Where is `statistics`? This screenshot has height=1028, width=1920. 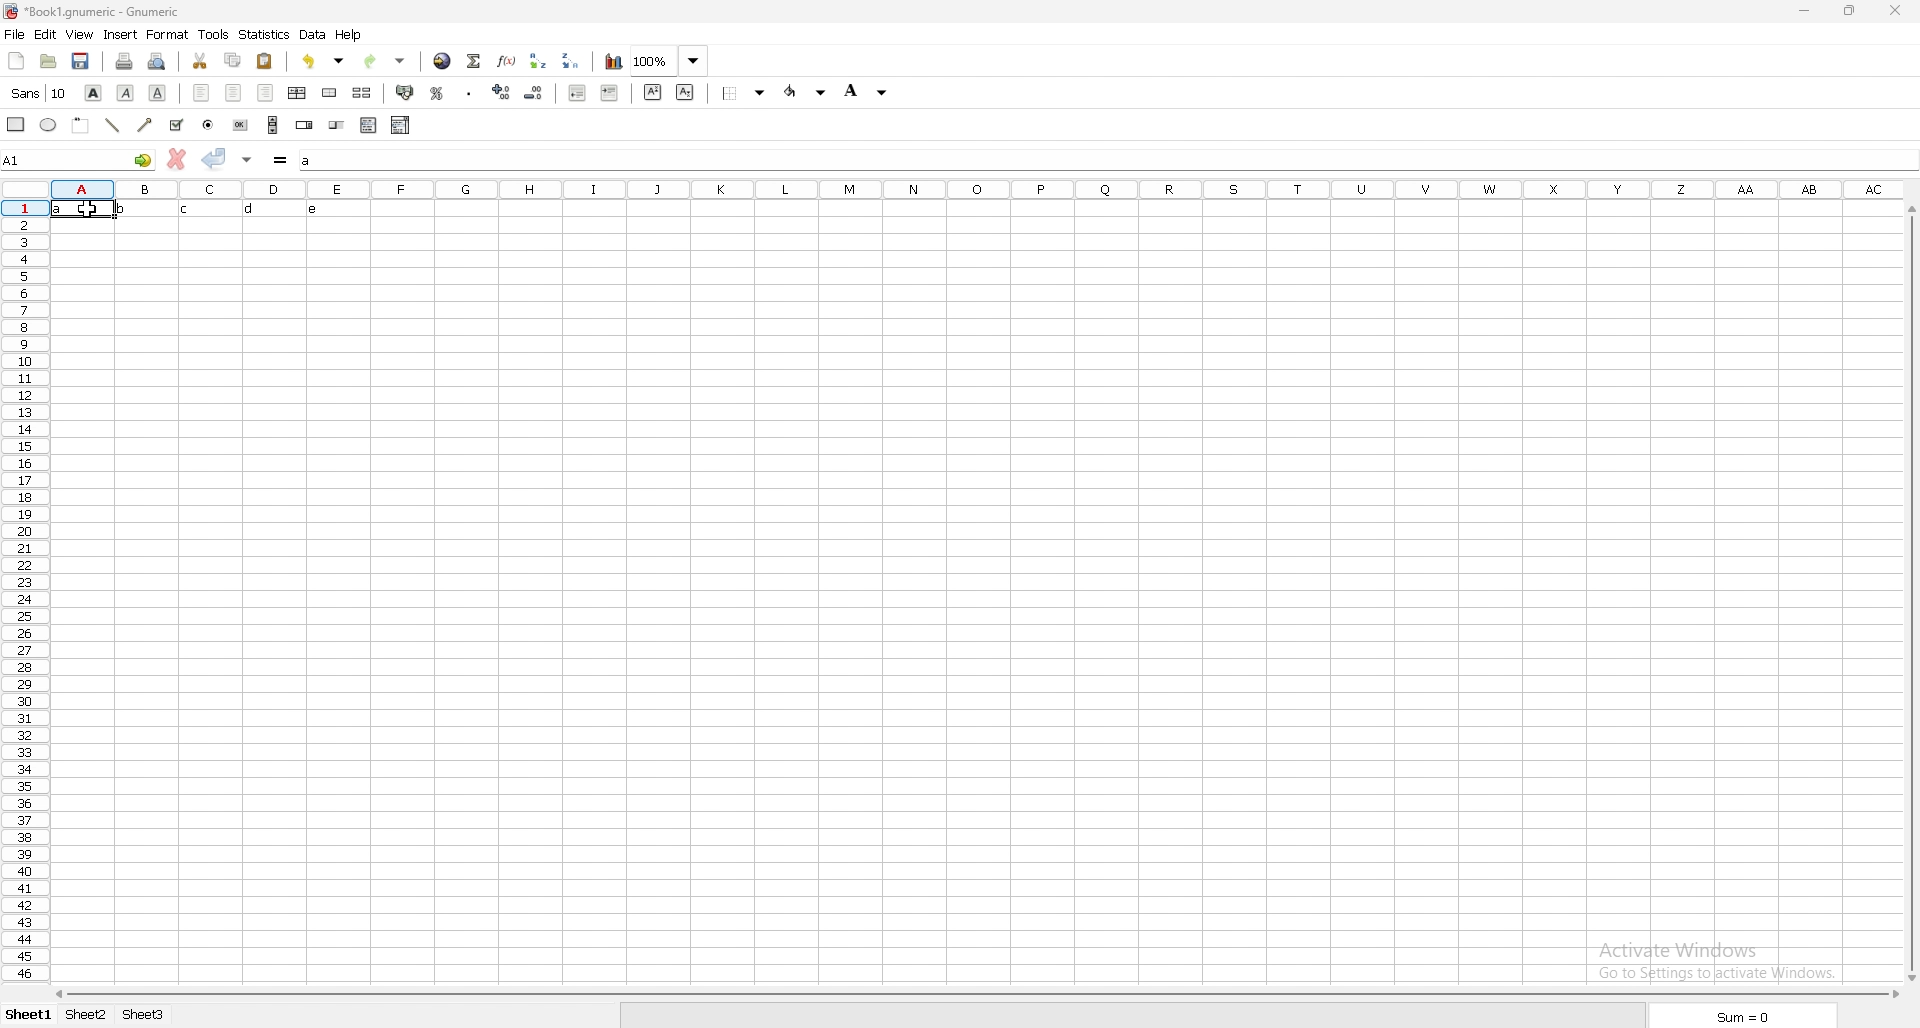
statistics is located at coordinates (265, 35).